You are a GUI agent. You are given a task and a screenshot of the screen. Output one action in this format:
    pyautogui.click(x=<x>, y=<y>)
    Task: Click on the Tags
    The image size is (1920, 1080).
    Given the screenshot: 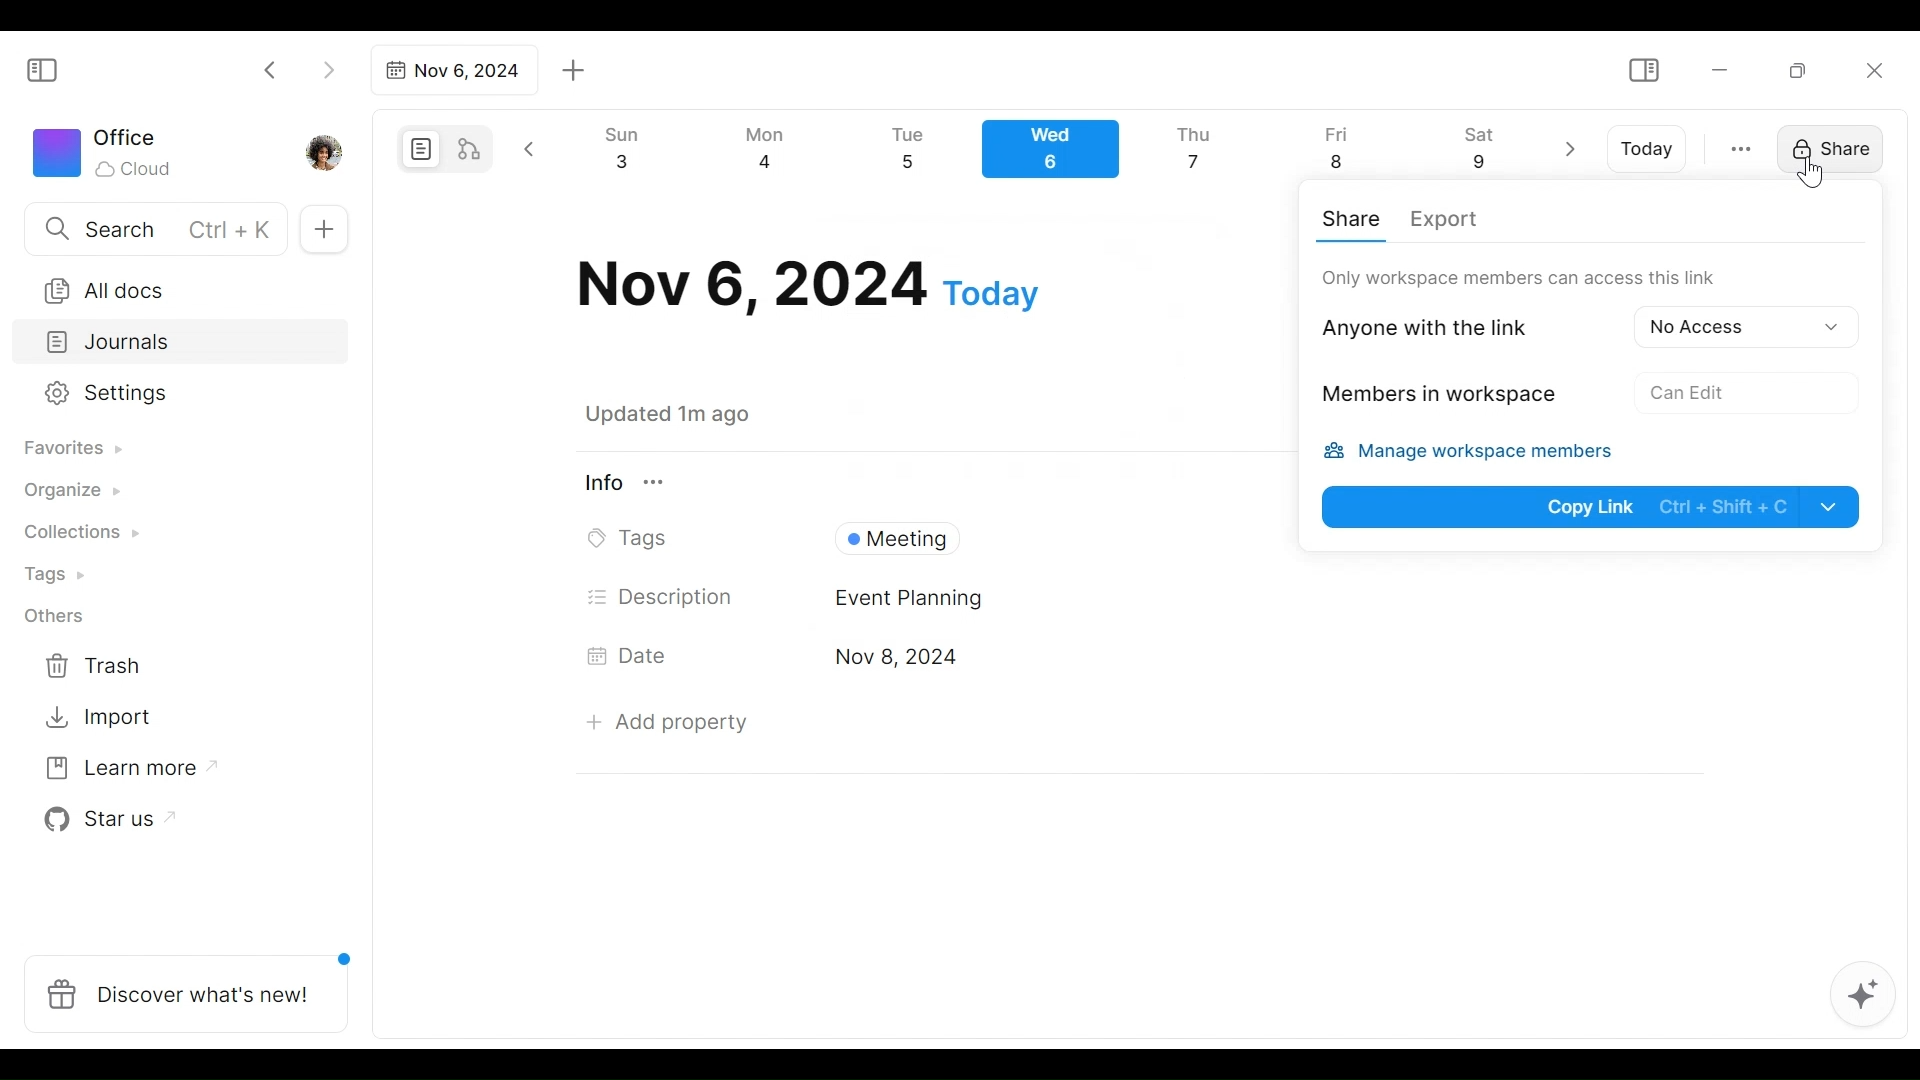 What is the action you would take?
    pyautogui.click(x=57, y=577)
    